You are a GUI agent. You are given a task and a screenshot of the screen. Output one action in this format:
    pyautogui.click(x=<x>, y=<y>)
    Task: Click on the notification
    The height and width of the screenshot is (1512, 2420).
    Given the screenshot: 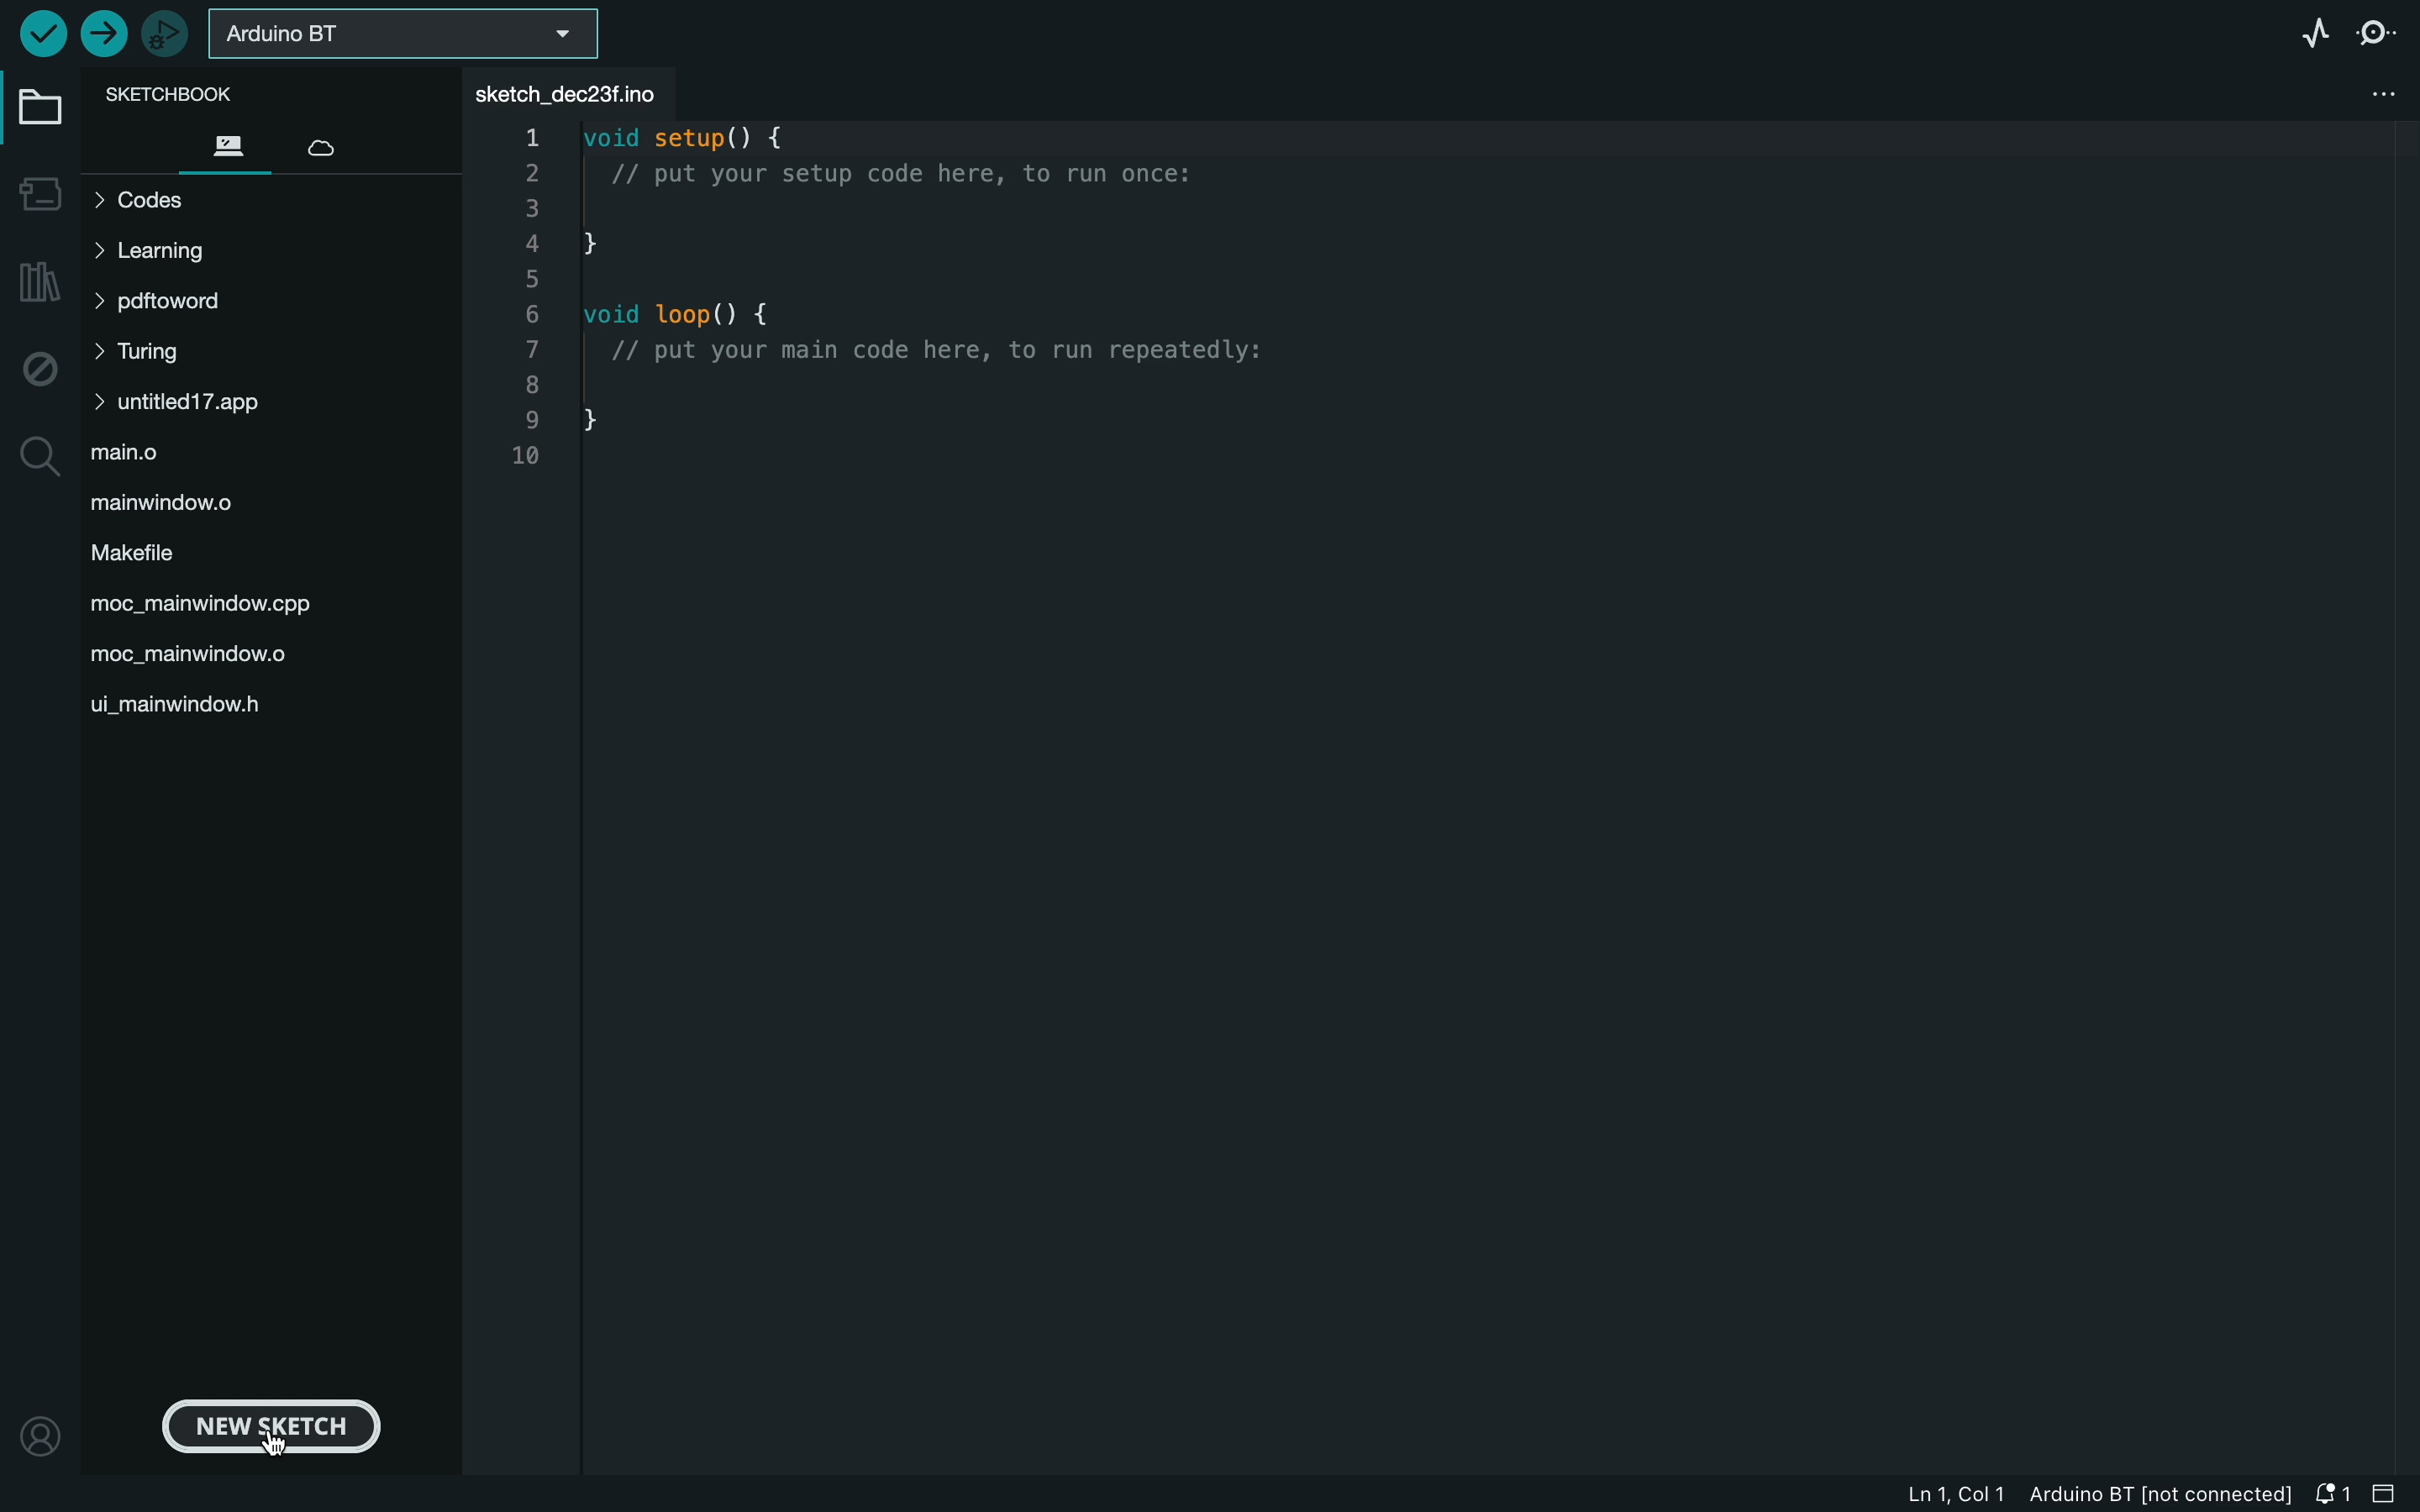 What is the action you would take?
    pyautogui.click(x=2331, y=1495)
    